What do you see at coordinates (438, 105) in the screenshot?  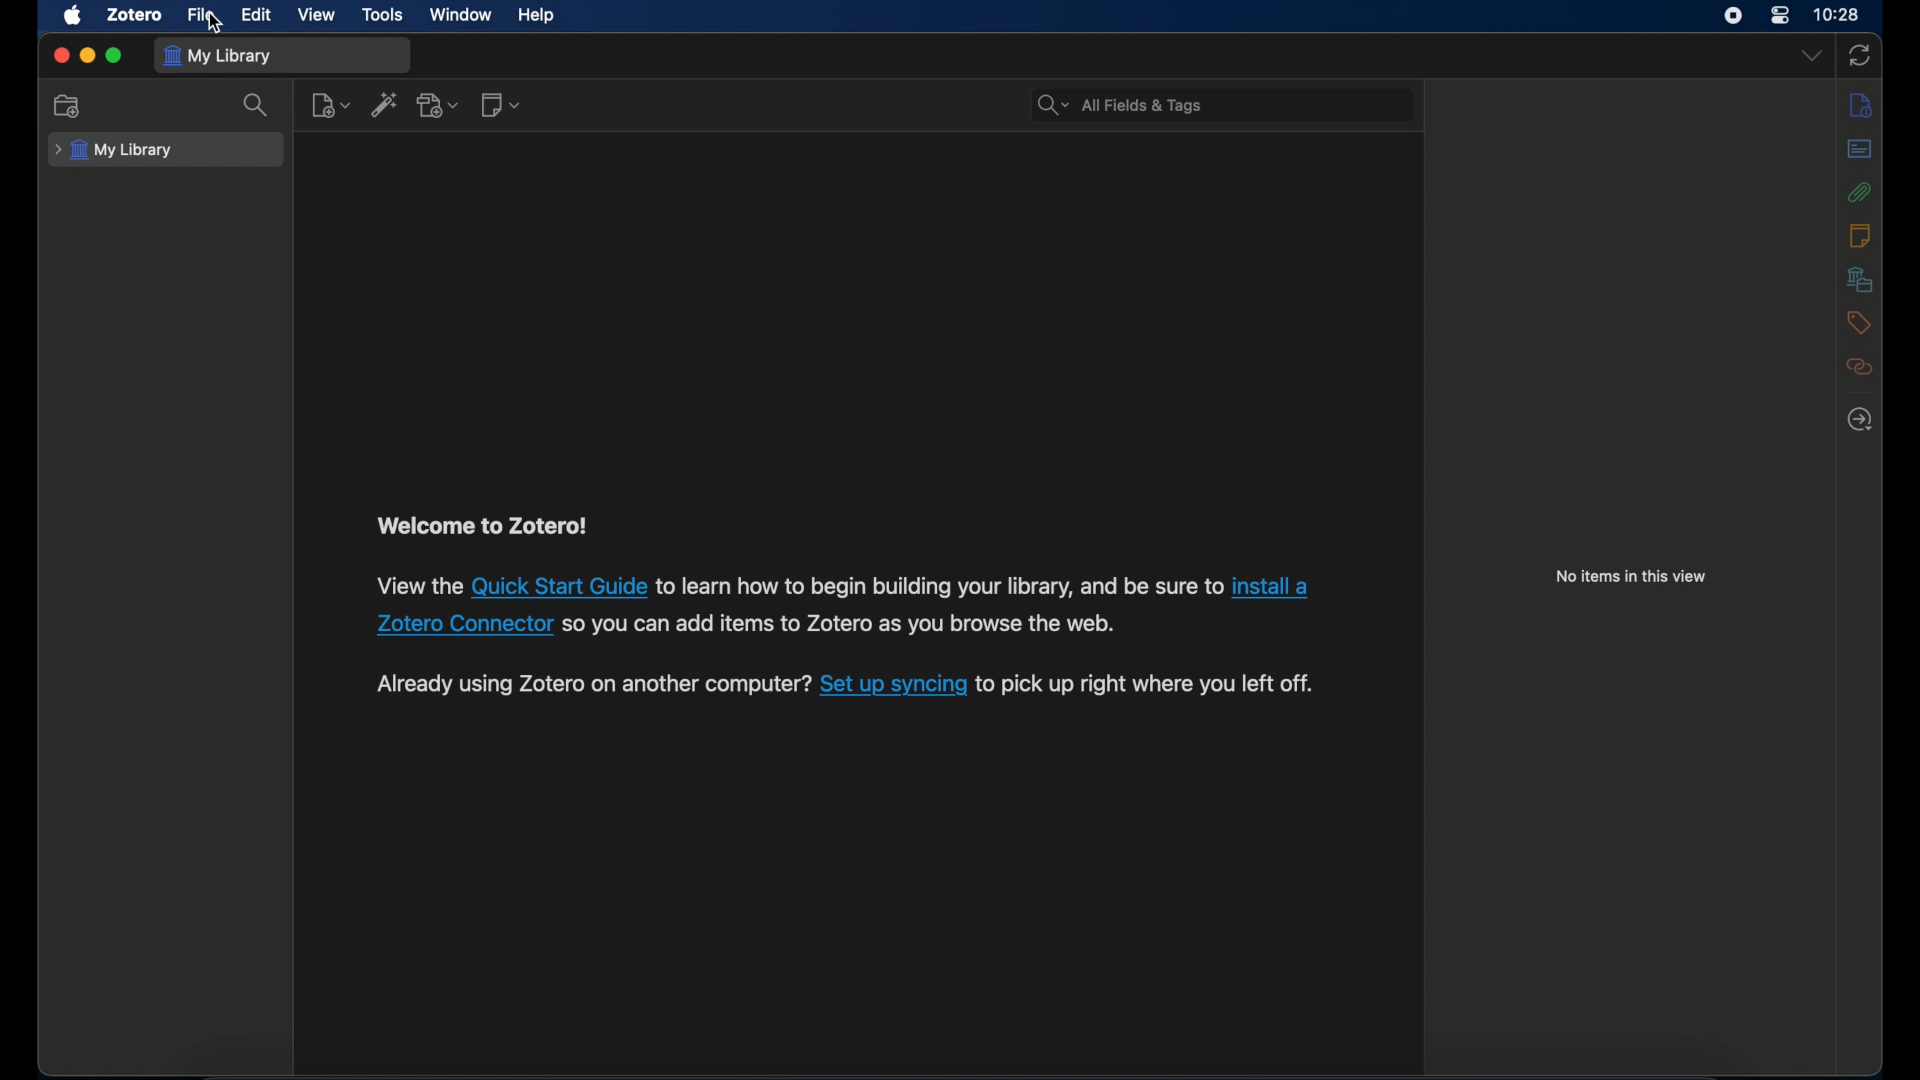 I see `add attachments` at bounding box center [438, 105].